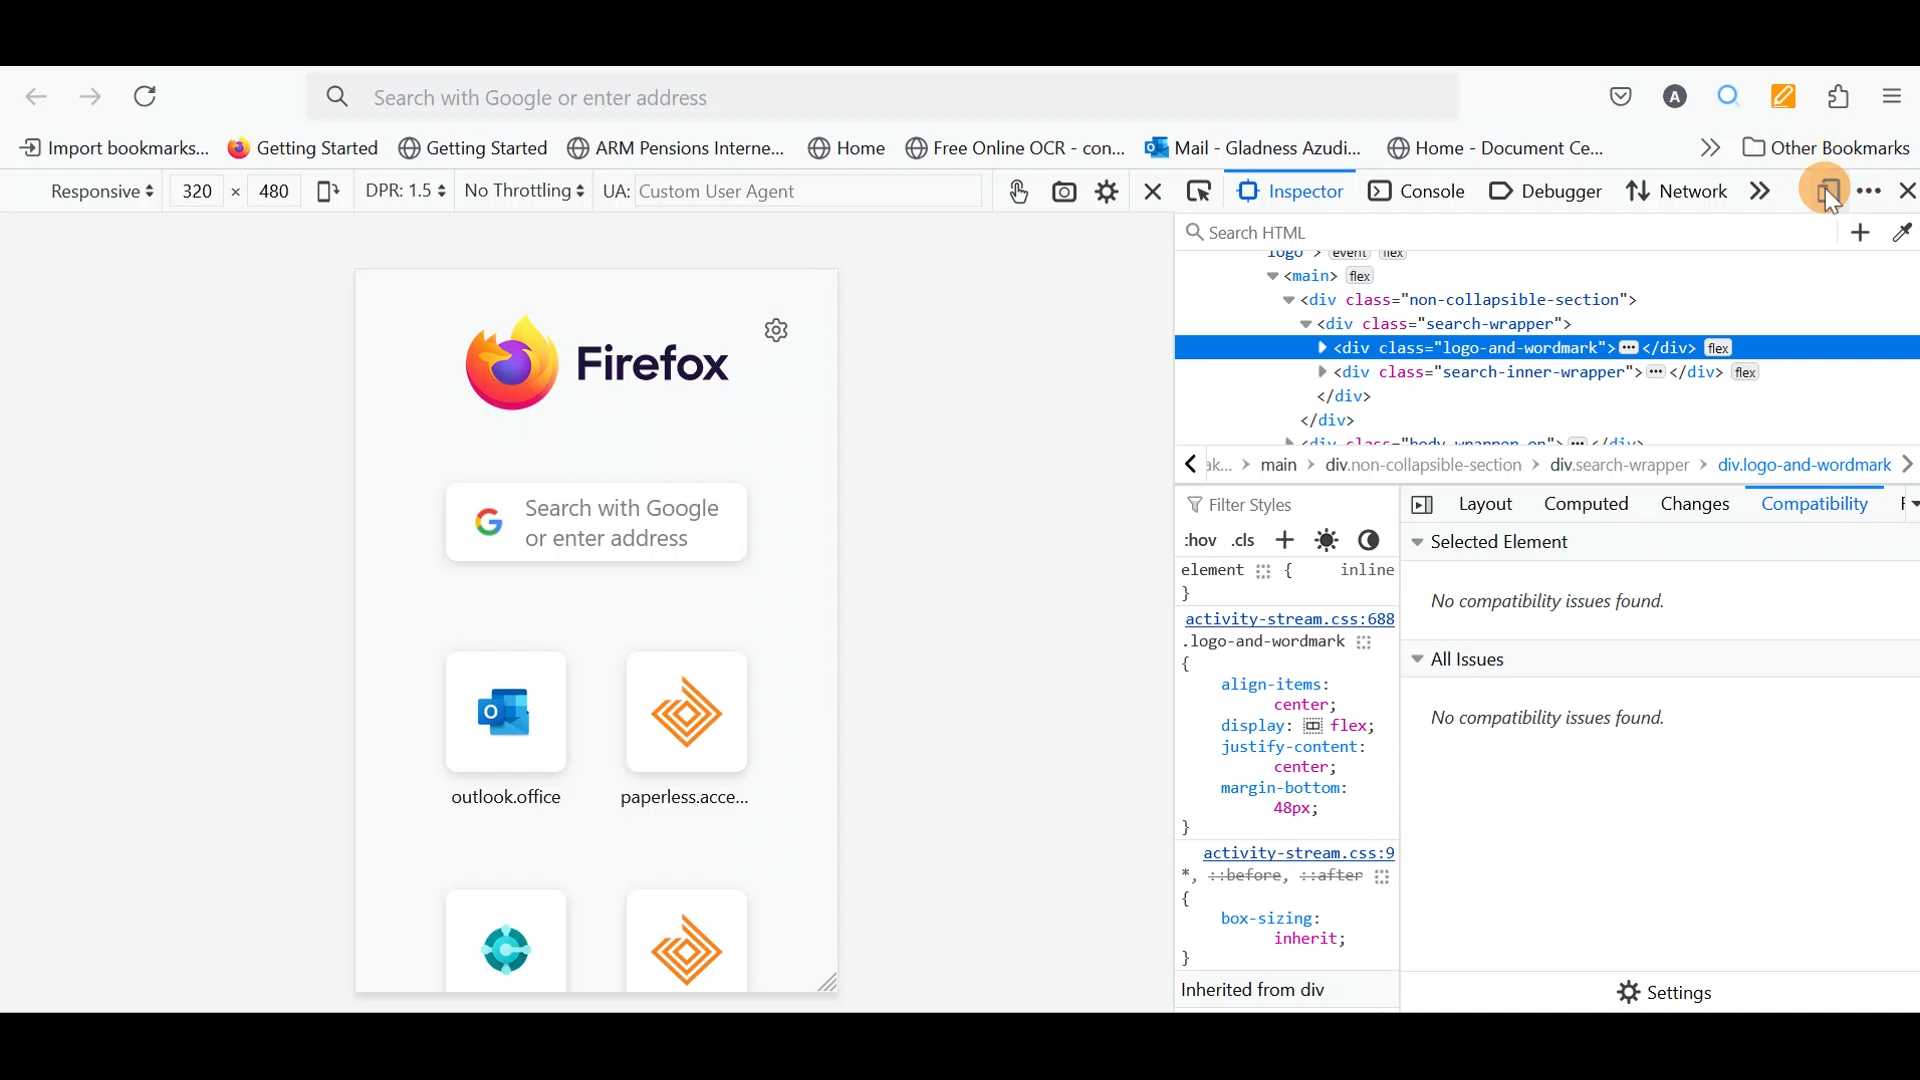 This screenshot has width=1920, height=1080. Describe the element at coordinates (1256, 146) in the screenshot. I see `Bookmark 7` at that location.